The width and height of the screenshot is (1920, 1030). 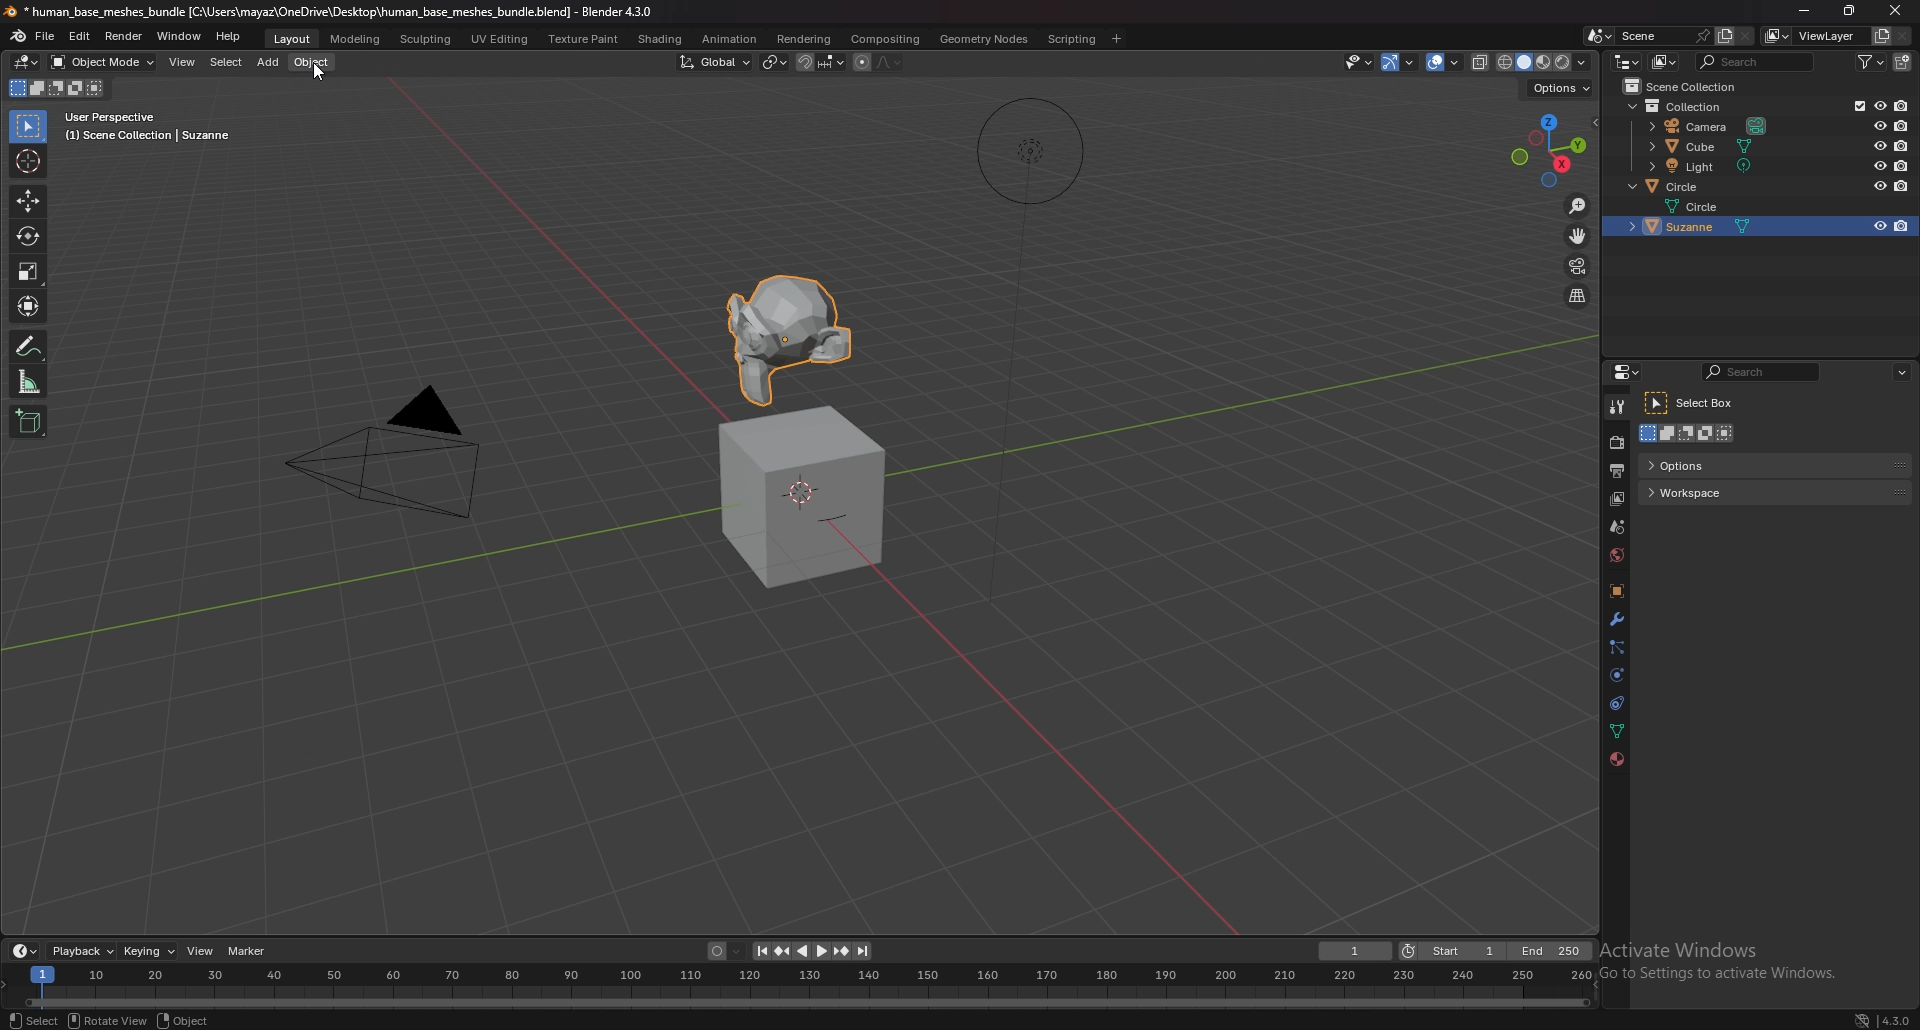 What do you see at coordinates (865, 951) in the screenshot?
I see `jump to end` at bounding box center [865, 951].